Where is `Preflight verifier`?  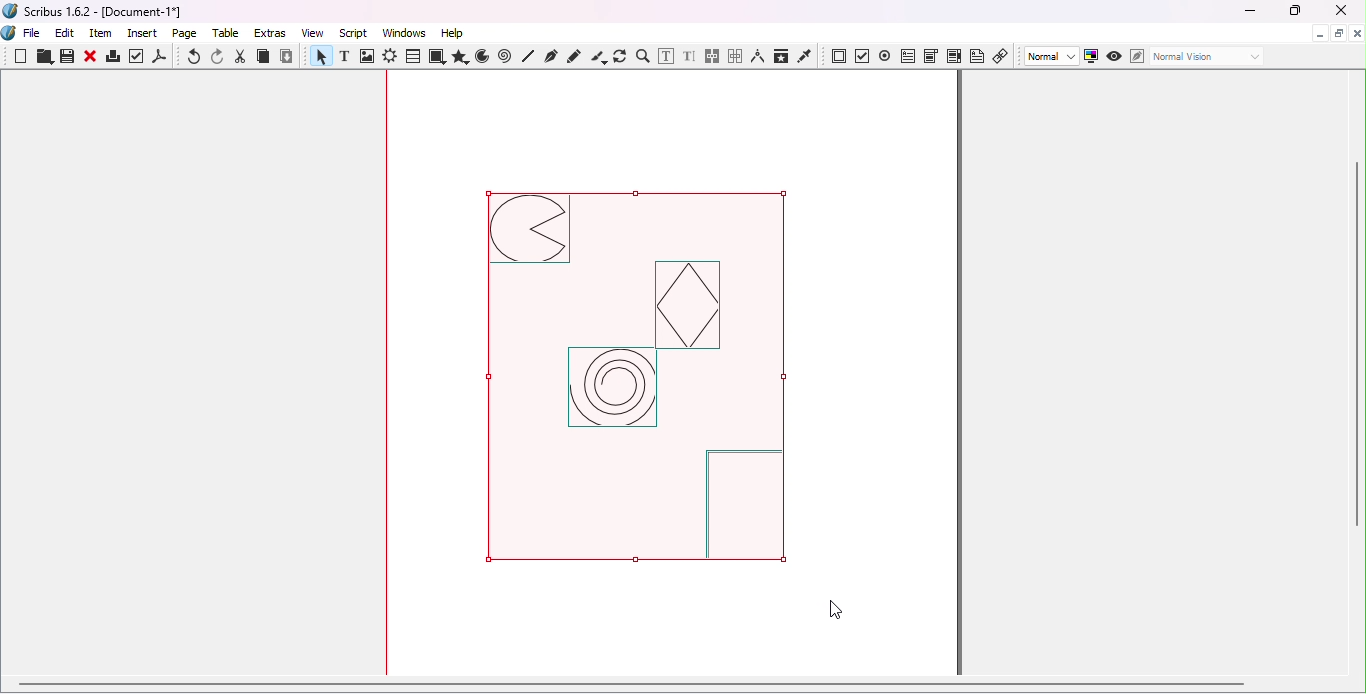
Preflight verifier is located at coordinates (137, 59).